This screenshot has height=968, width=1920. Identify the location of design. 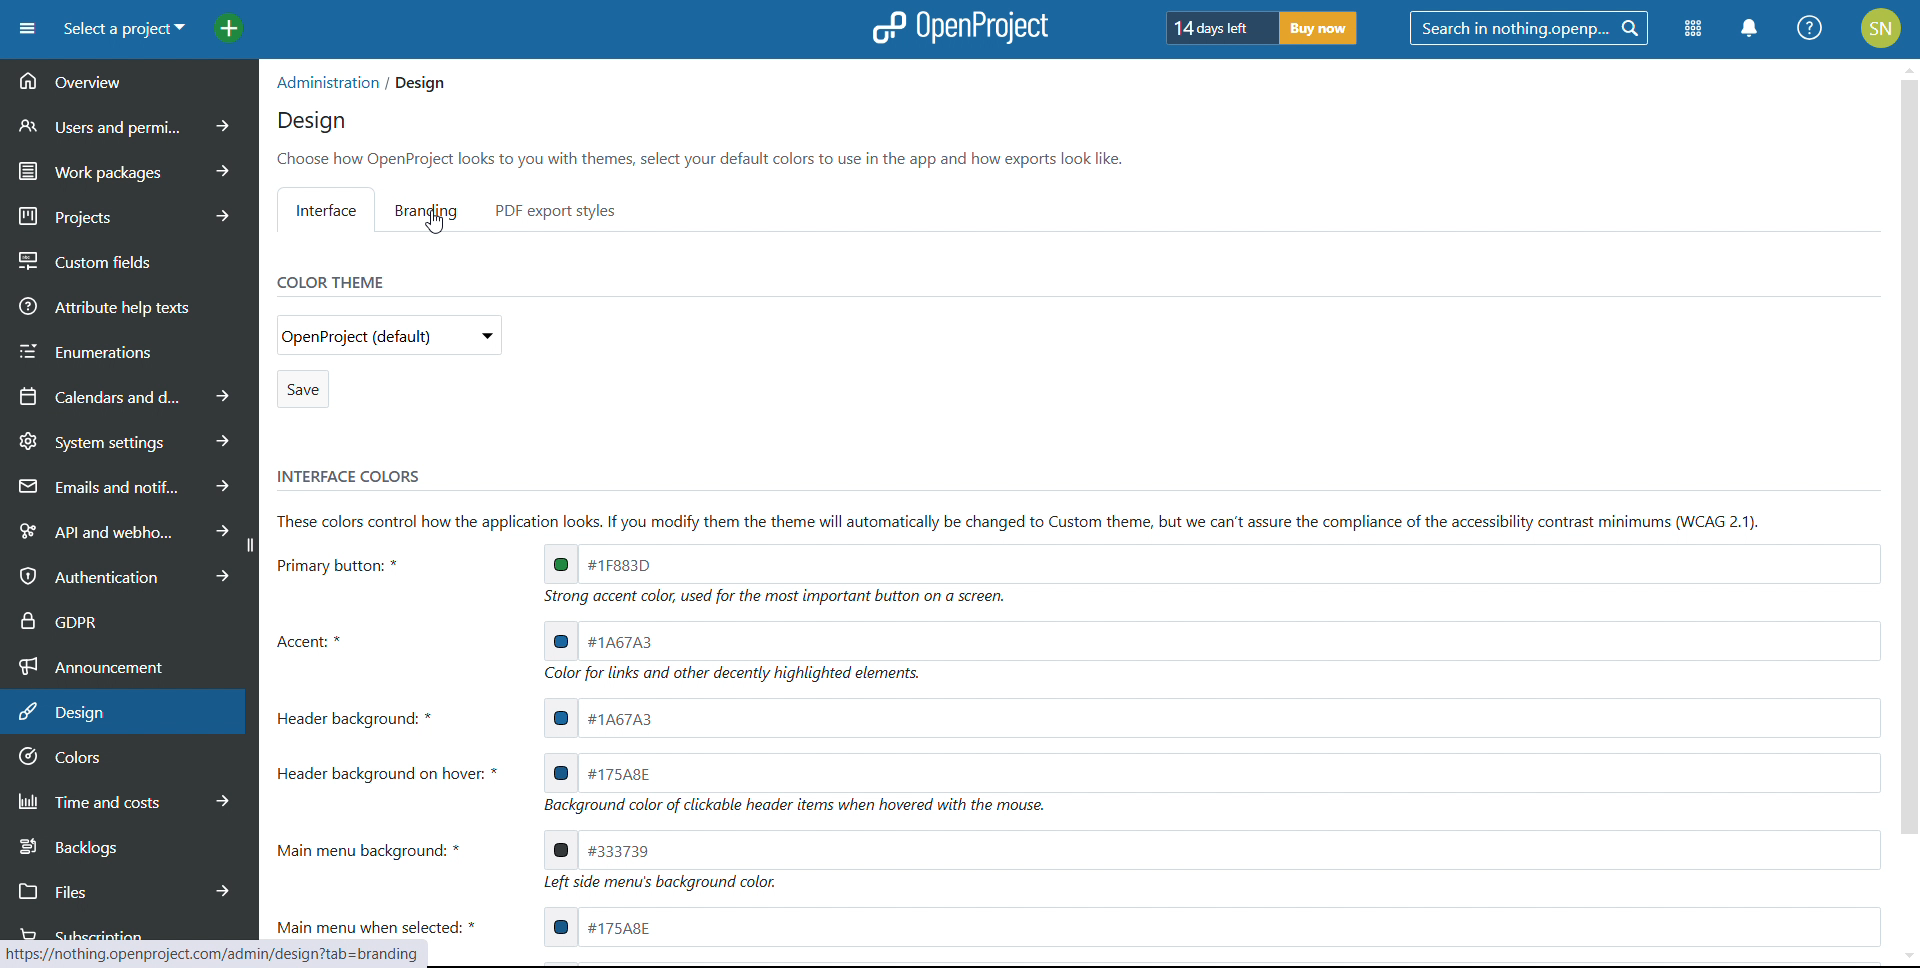
(312, 122).